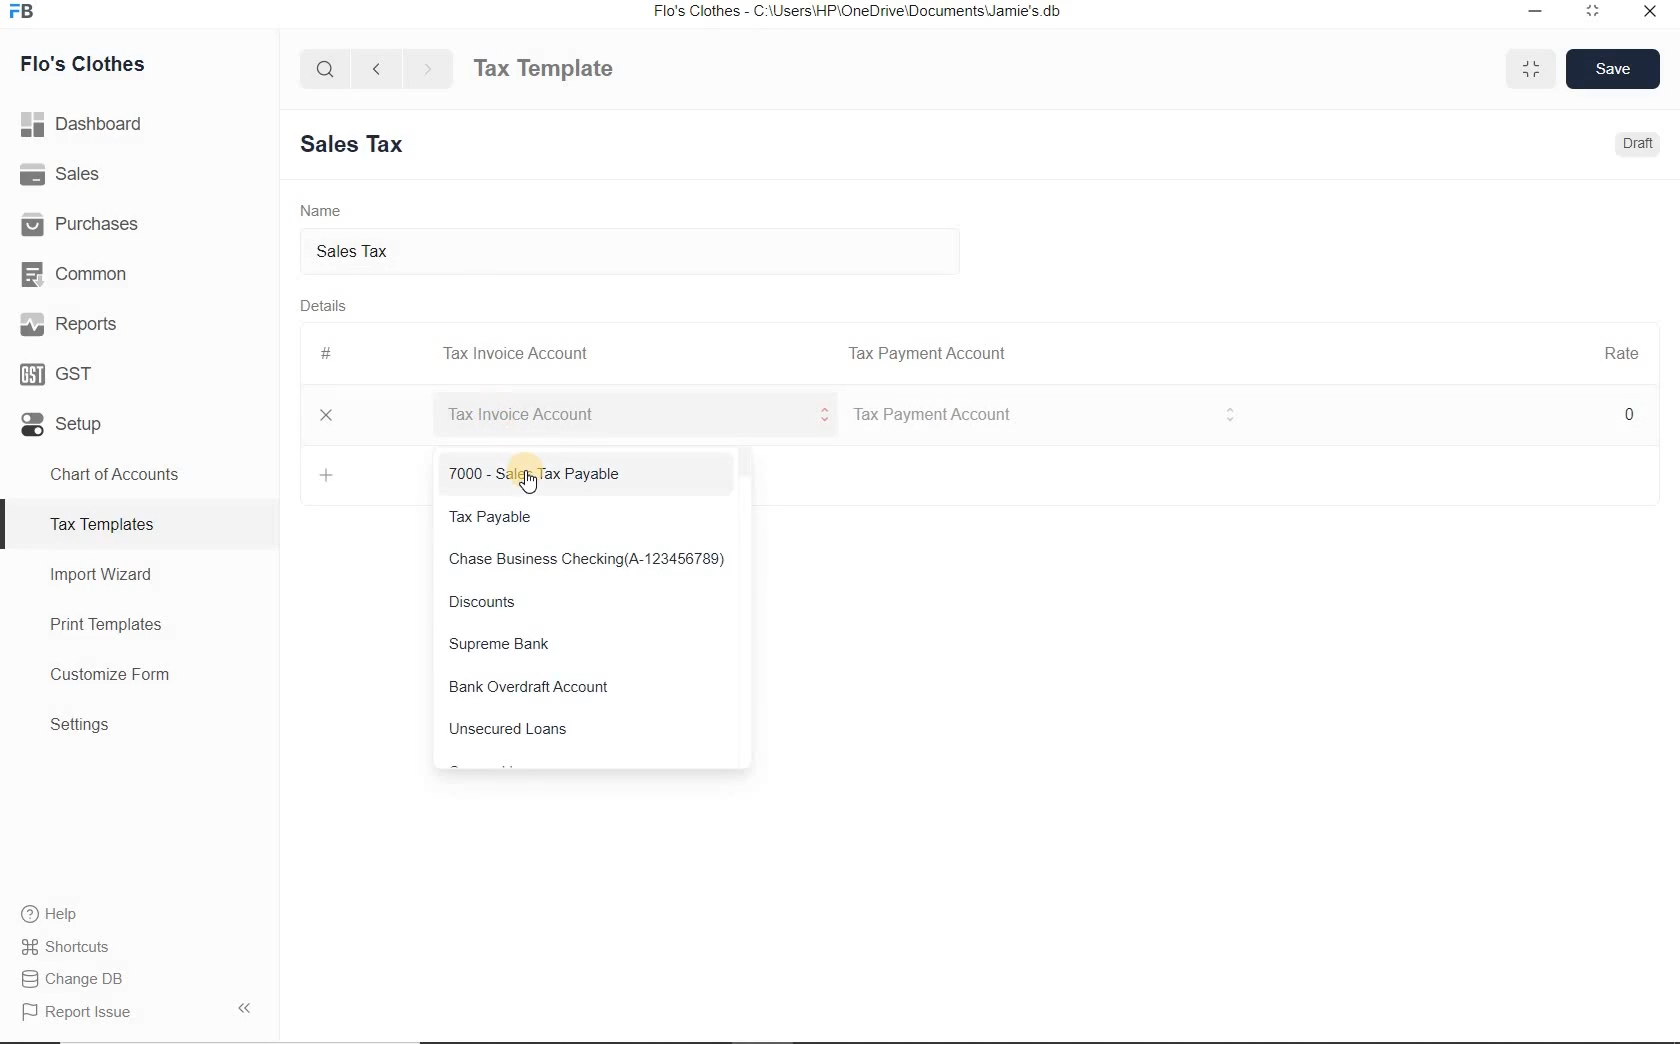 The height and width of the screenshot is (1044, 1680). I want to click on Bank Overdraft Account, so click(591, 688).